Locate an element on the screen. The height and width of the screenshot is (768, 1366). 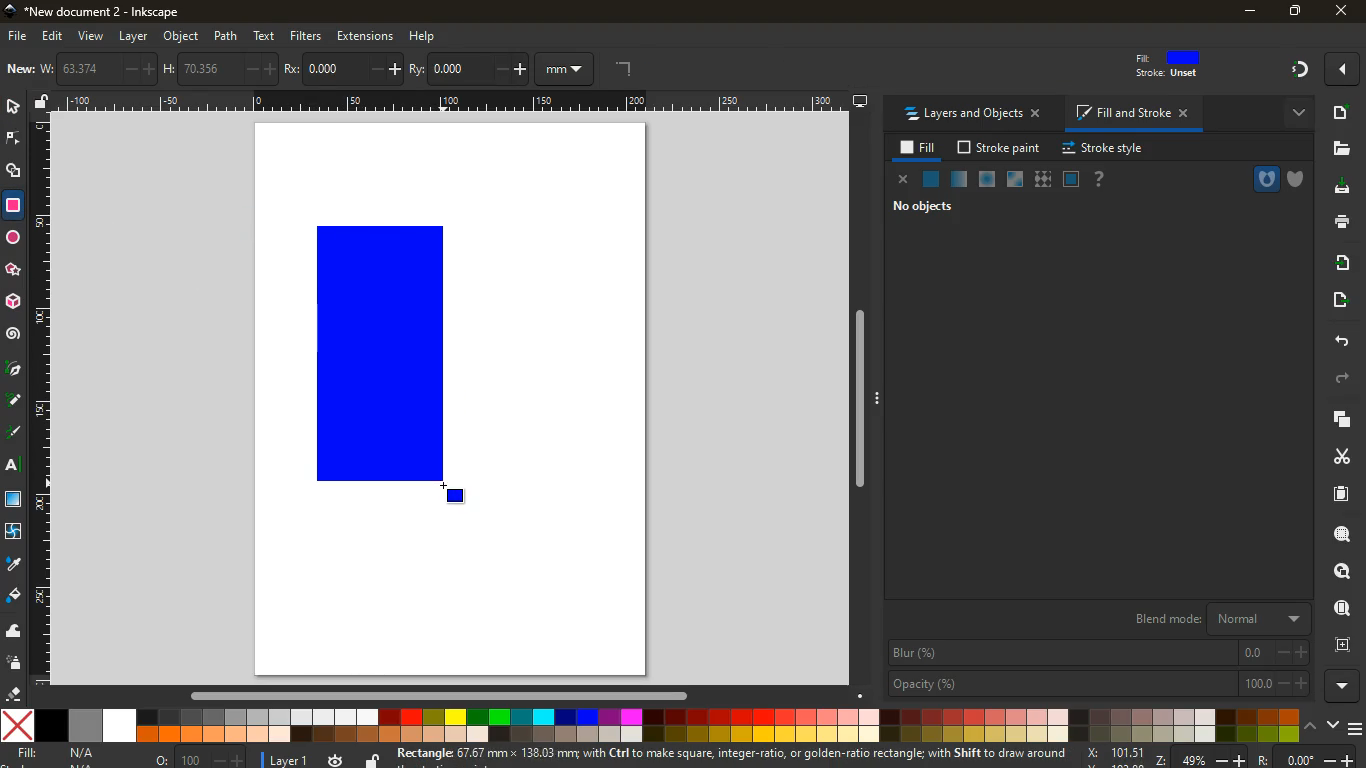
close is located at coordinates (905, 181).